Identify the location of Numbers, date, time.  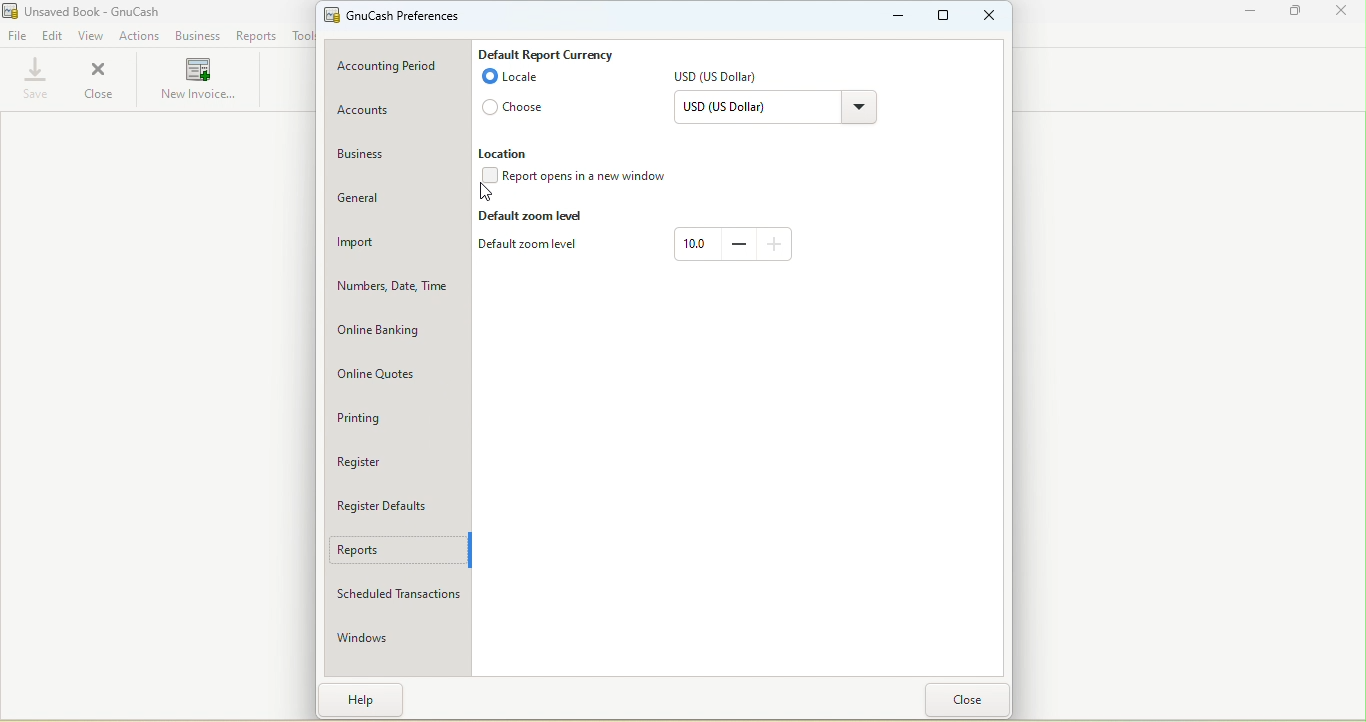
(398, 290).